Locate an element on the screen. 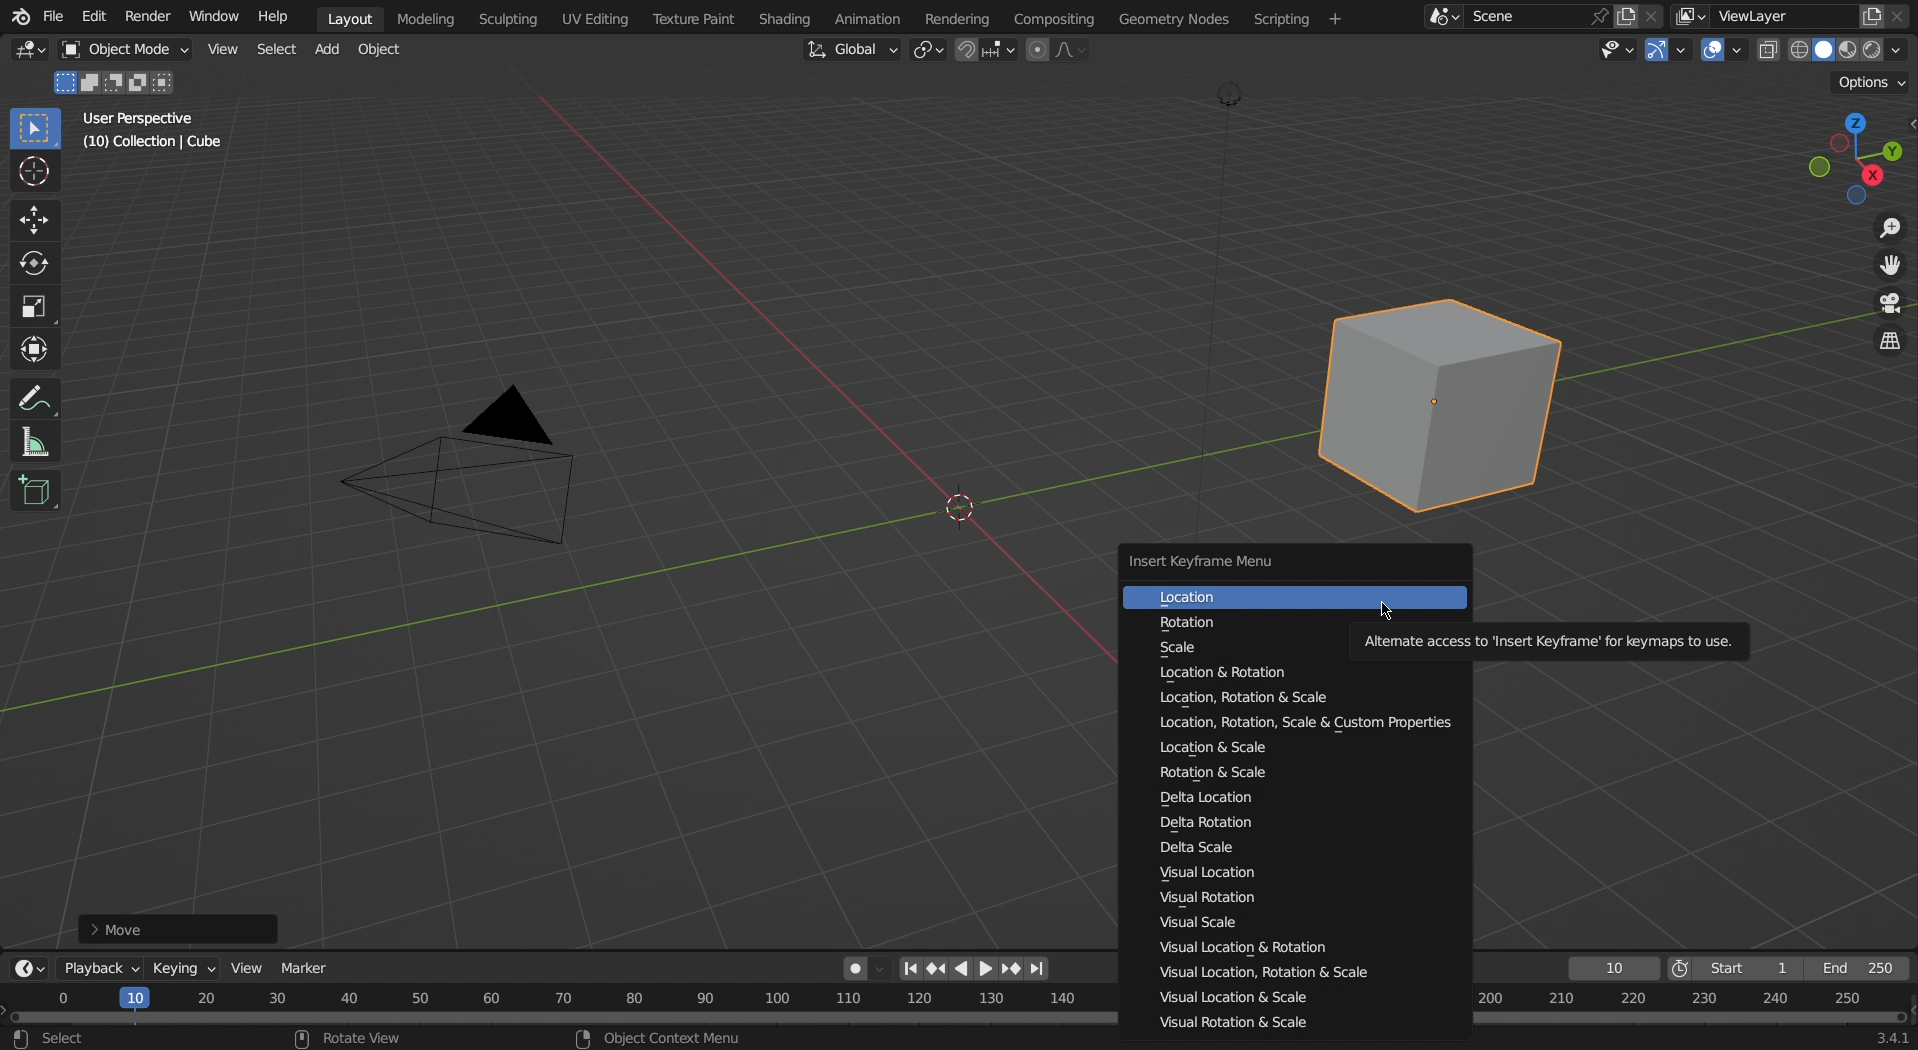 The image size is (1918, 1050). copy is located at coordinates (1632, 14).